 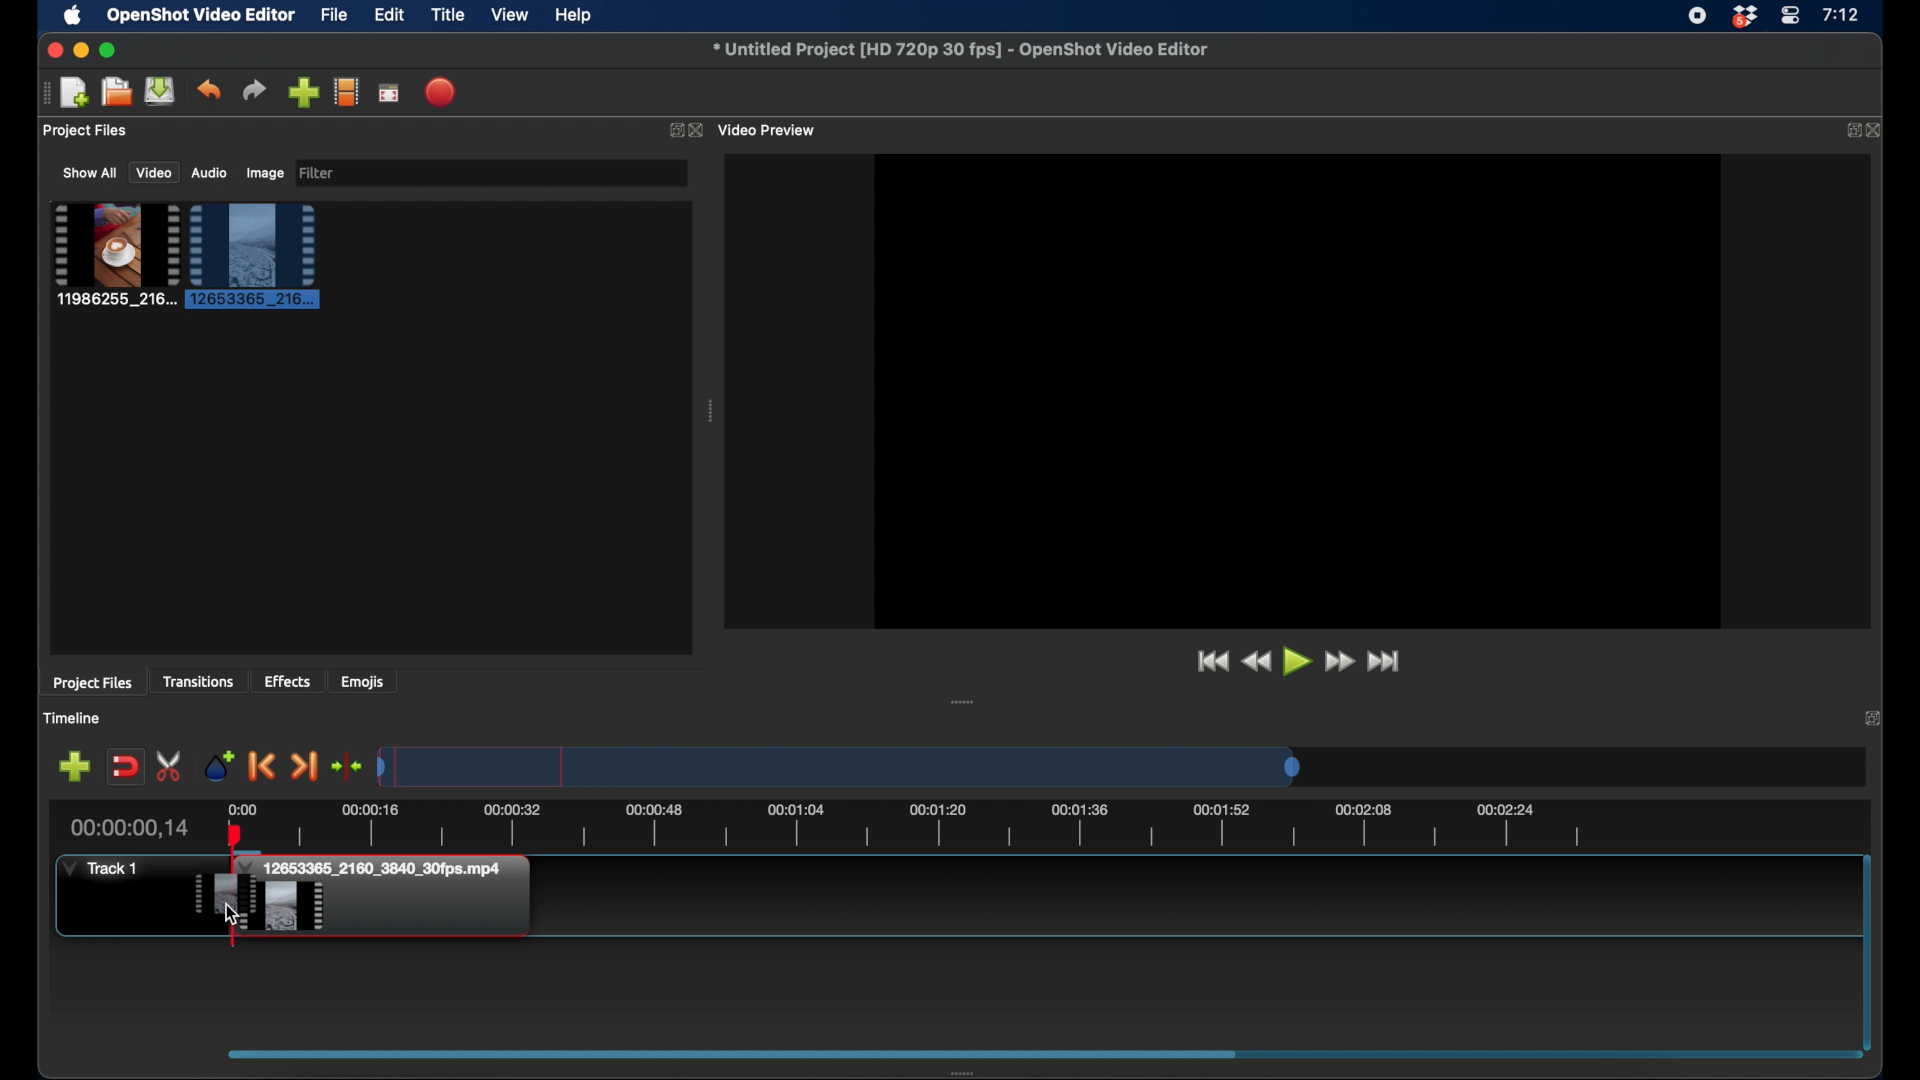 What do you see at coordinates (232, 913) in the screenshot?
I see `Cursor` at bounding box center [232, 913].